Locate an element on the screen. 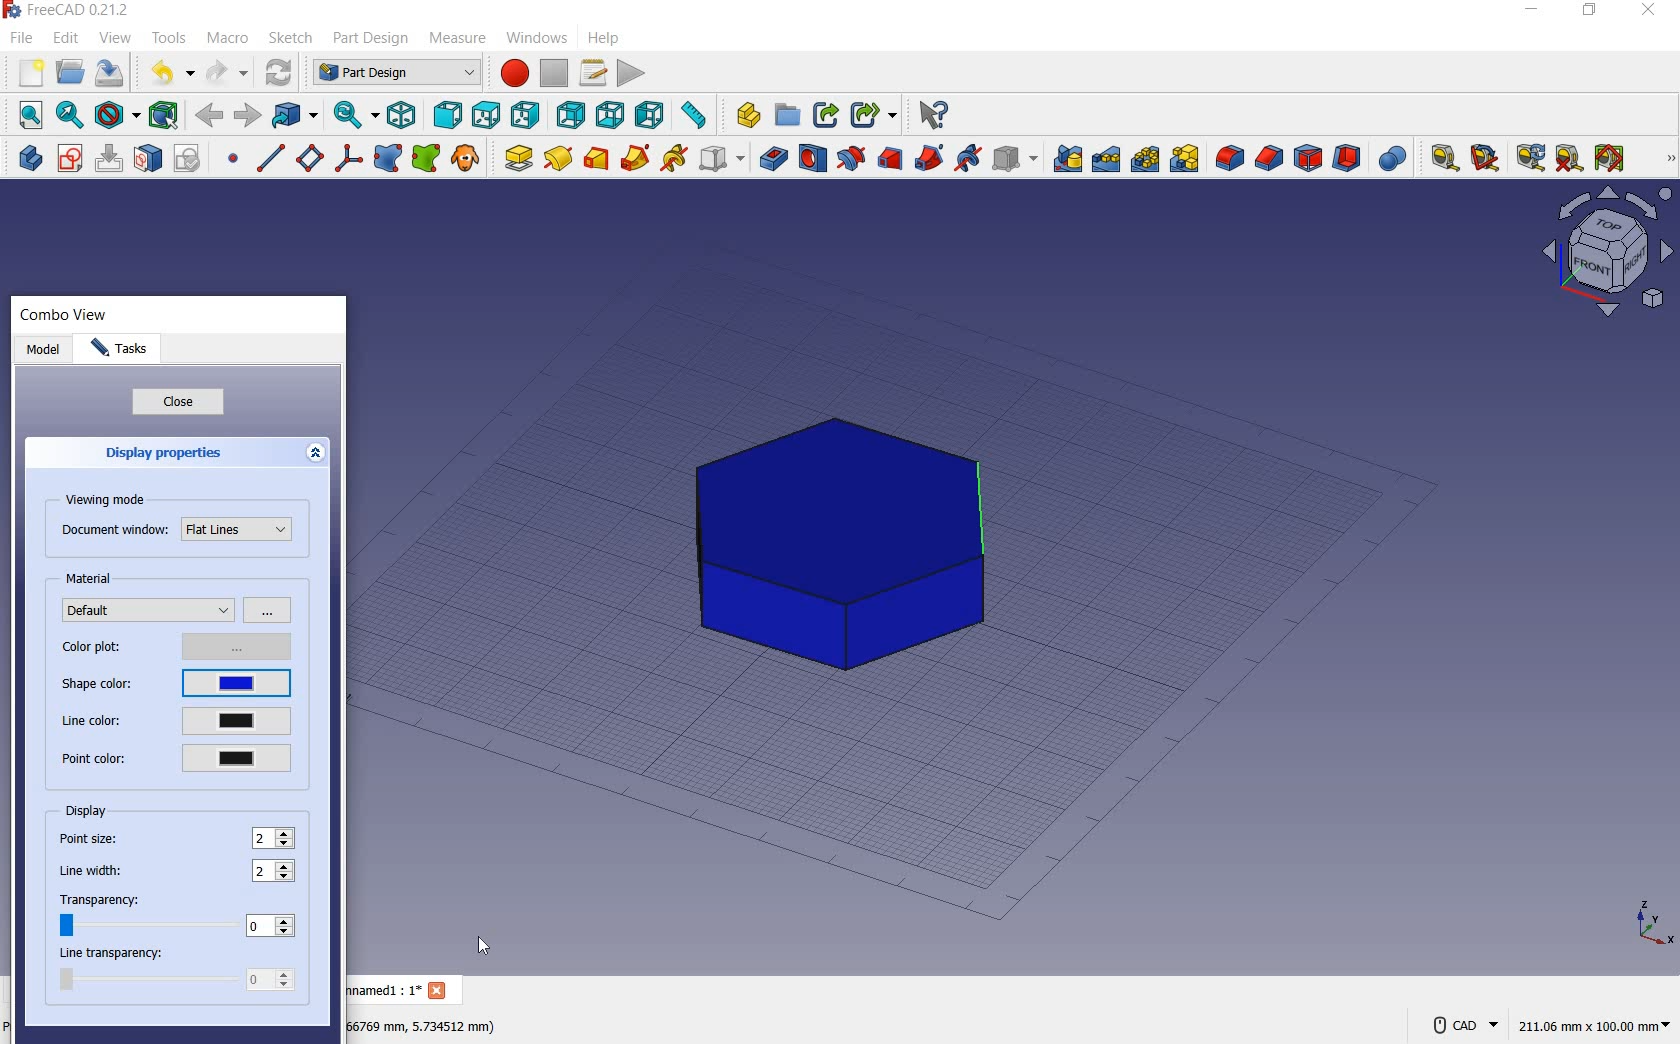 This screenshot has height=1044, width=1680. go to linked object is located at coordinates (297, 116).